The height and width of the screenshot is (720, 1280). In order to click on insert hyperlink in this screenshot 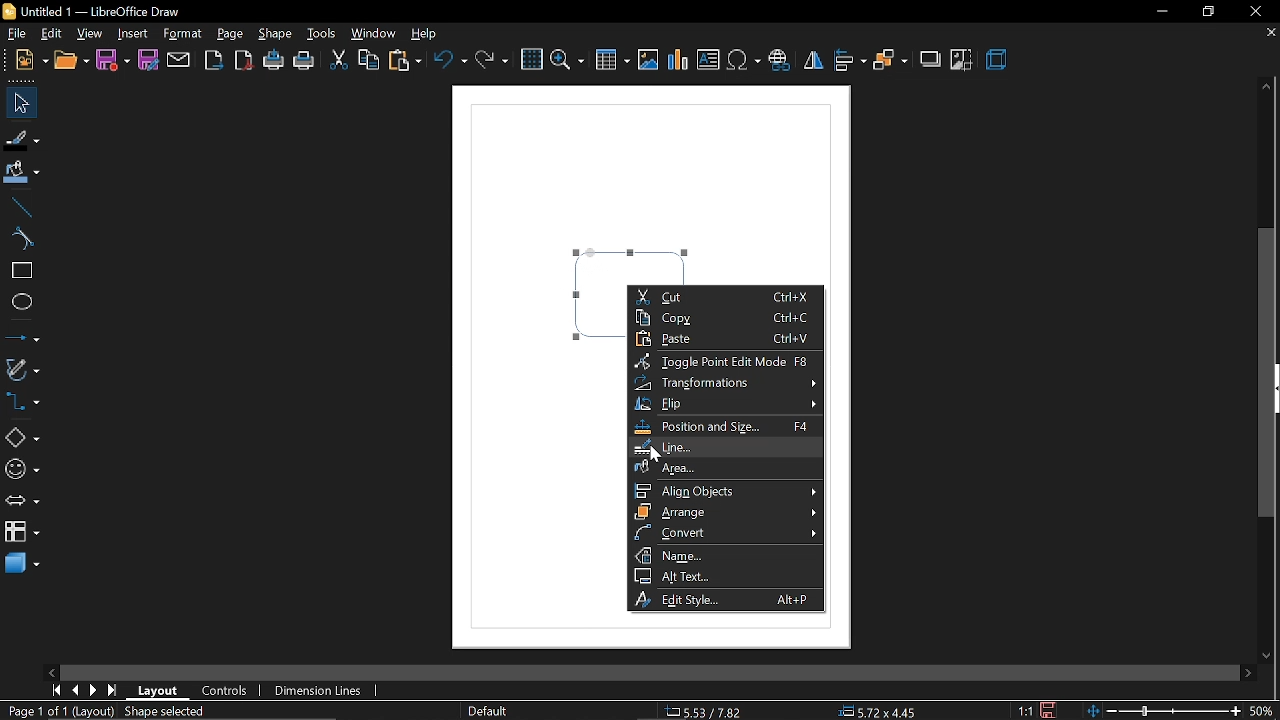, I will do `click(779, 61)`.